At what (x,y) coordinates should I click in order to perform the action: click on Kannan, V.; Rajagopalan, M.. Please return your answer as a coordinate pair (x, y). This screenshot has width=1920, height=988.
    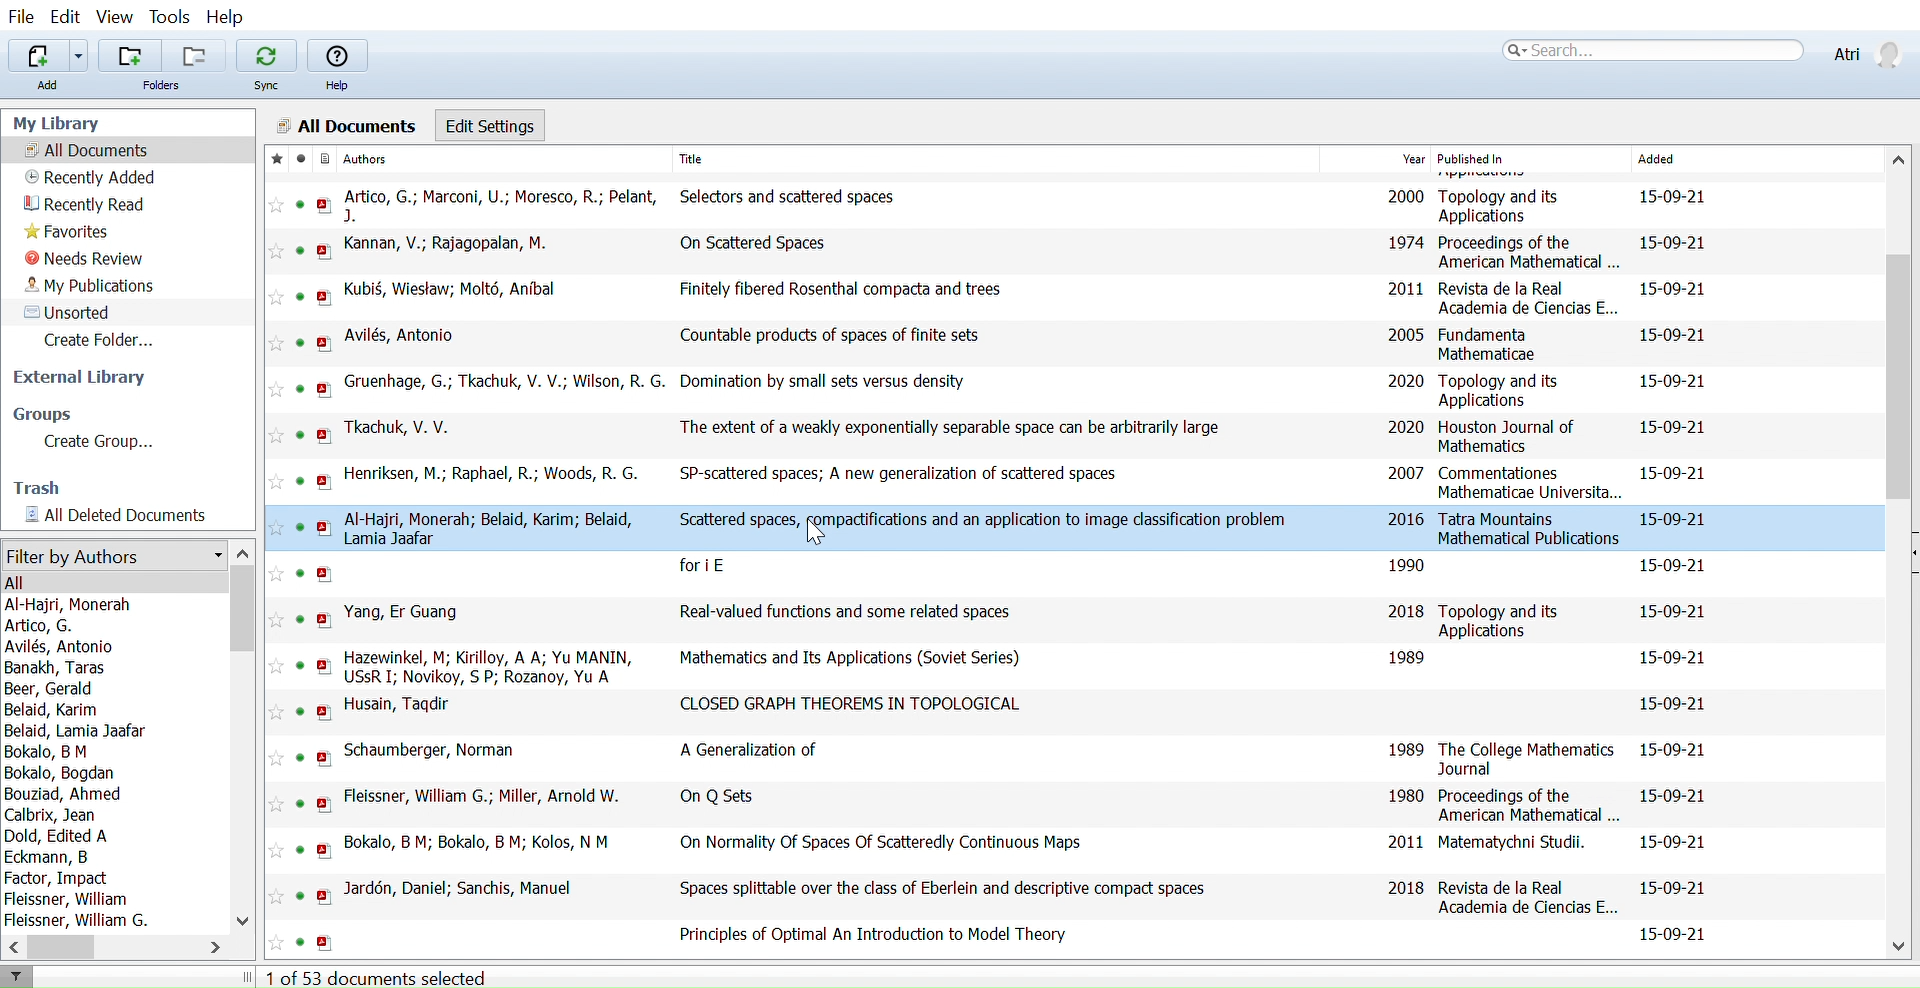
    Looking at the image, I should click on (446, 245).